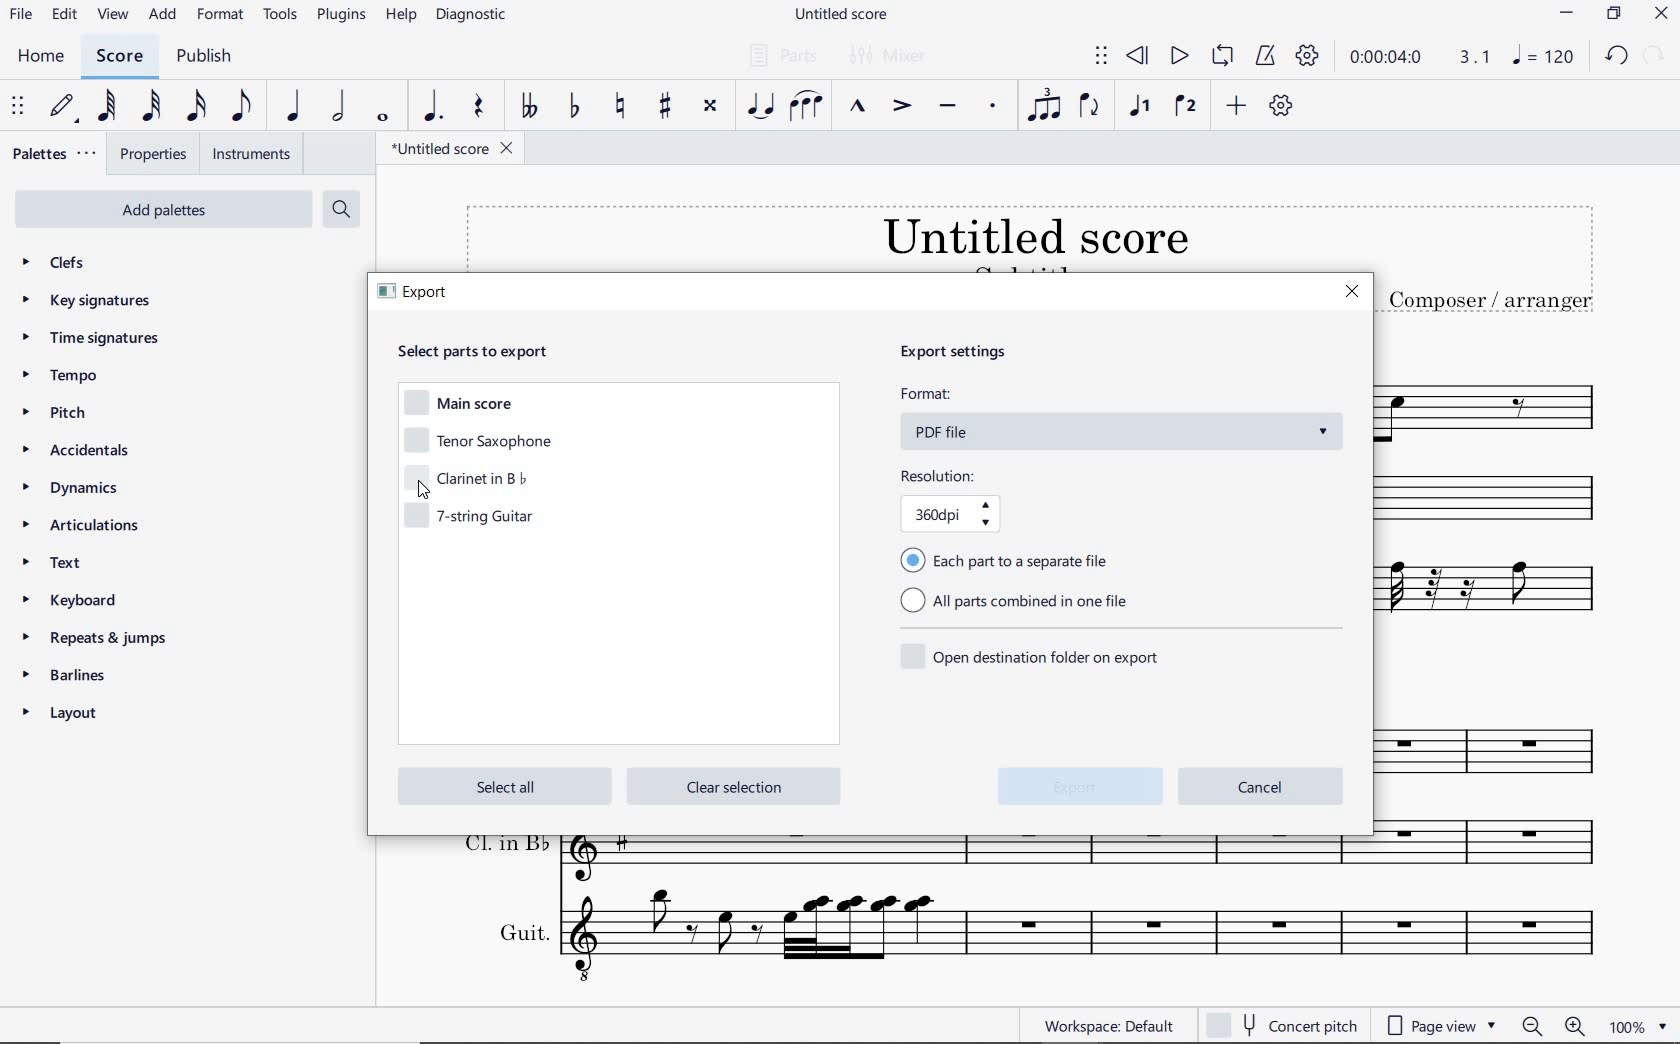  I want to click on zoom factor, so click(1636, 1023).